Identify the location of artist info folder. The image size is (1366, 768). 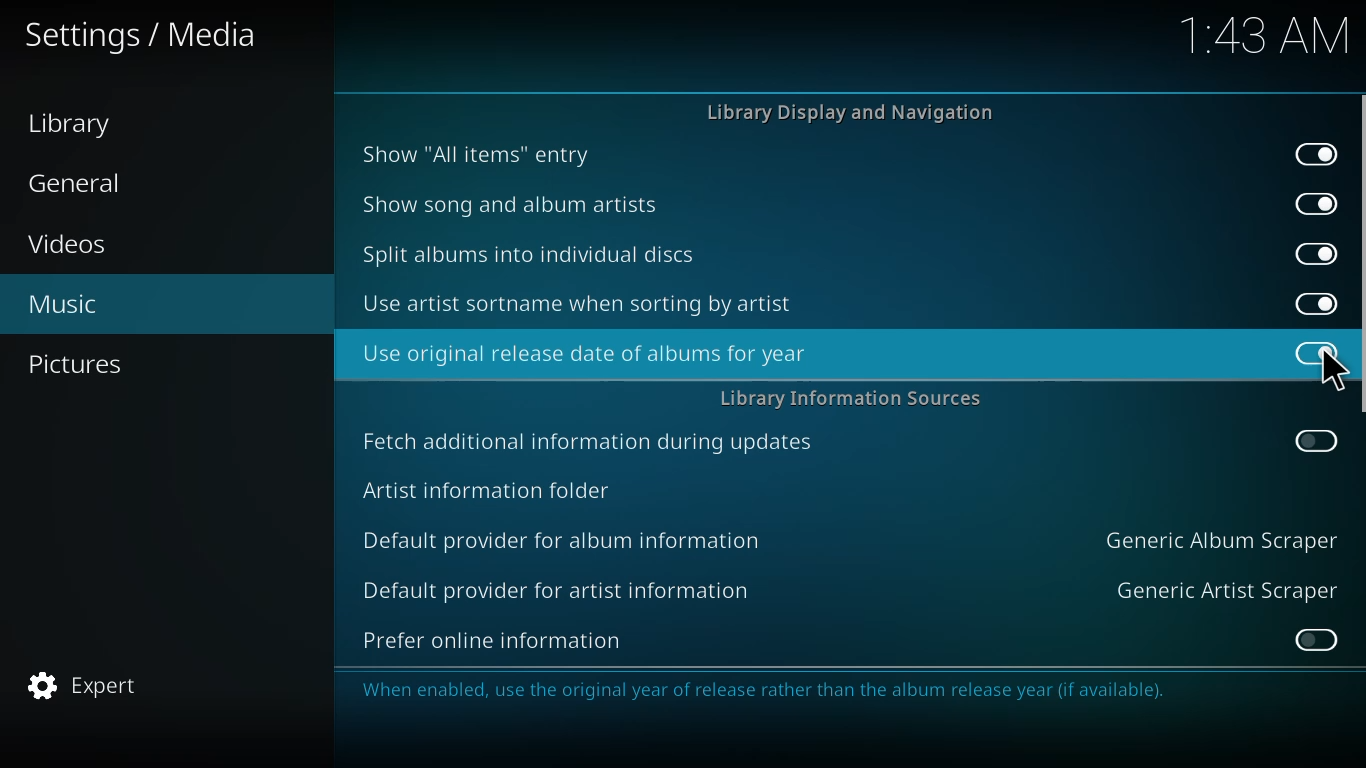
(487, 489).